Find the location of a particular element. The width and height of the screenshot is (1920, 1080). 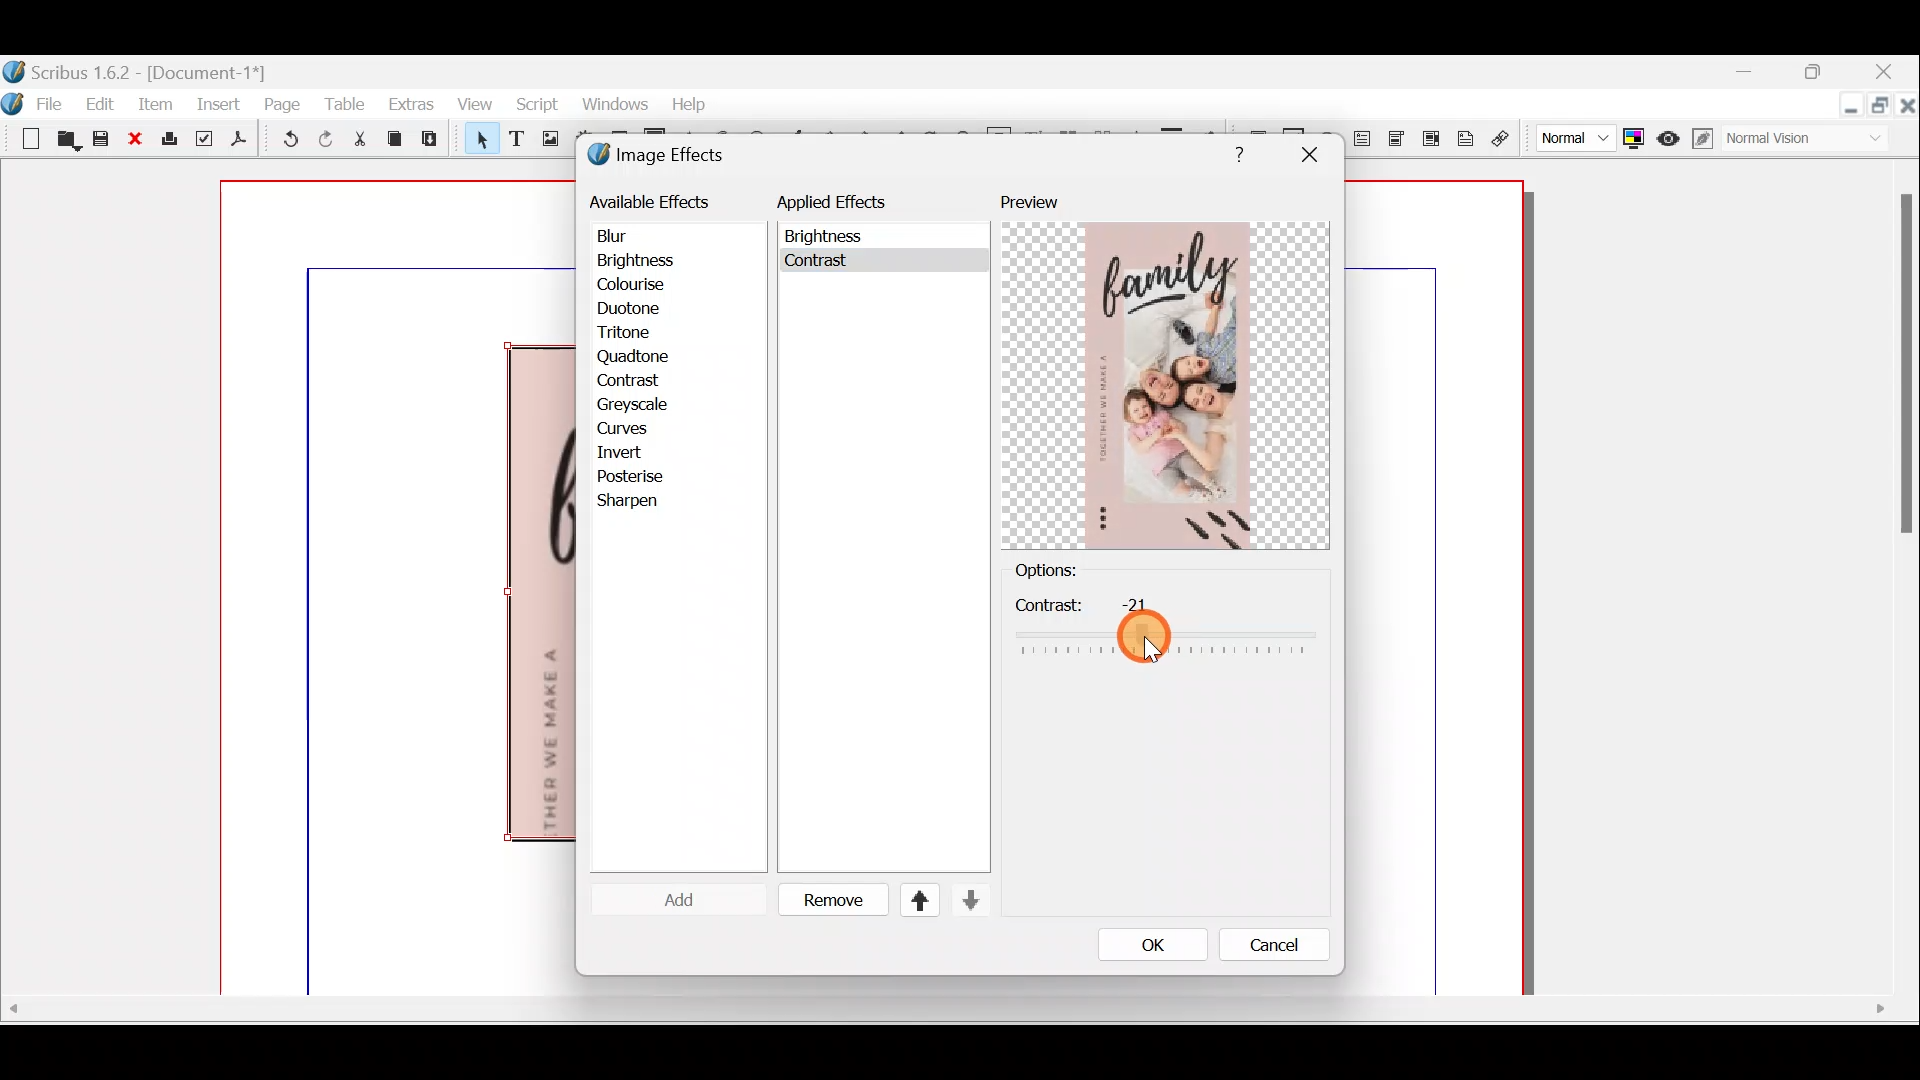

 is located at coordinates (1902, 373).